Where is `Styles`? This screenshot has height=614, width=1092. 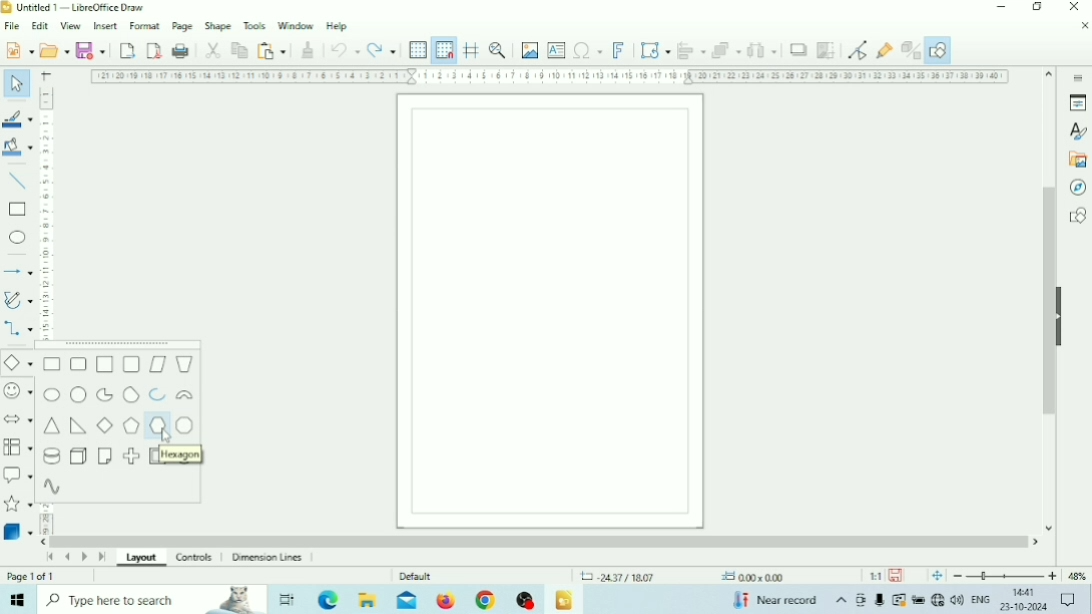
Styles is located at coordinates (1077, 132).